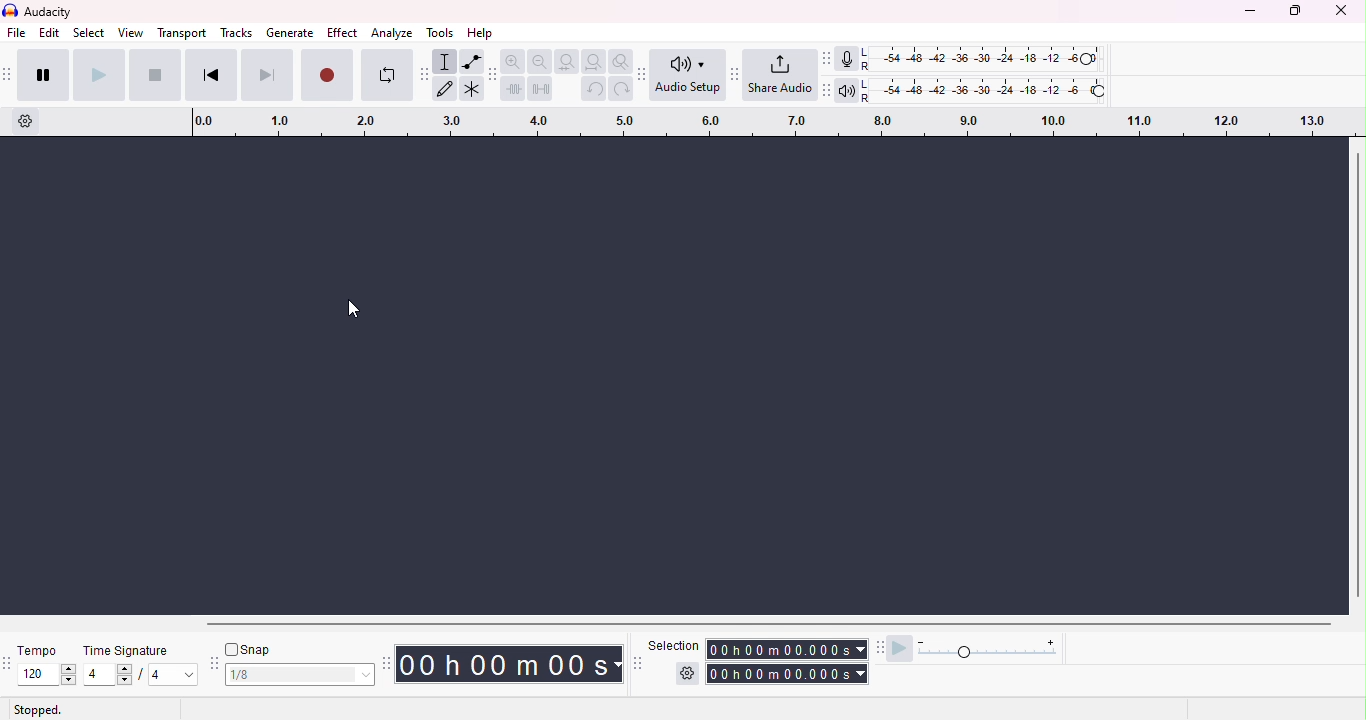 The height and width of the screenshot is (720, 1366). I want to click on envelop, so click(471, 62).